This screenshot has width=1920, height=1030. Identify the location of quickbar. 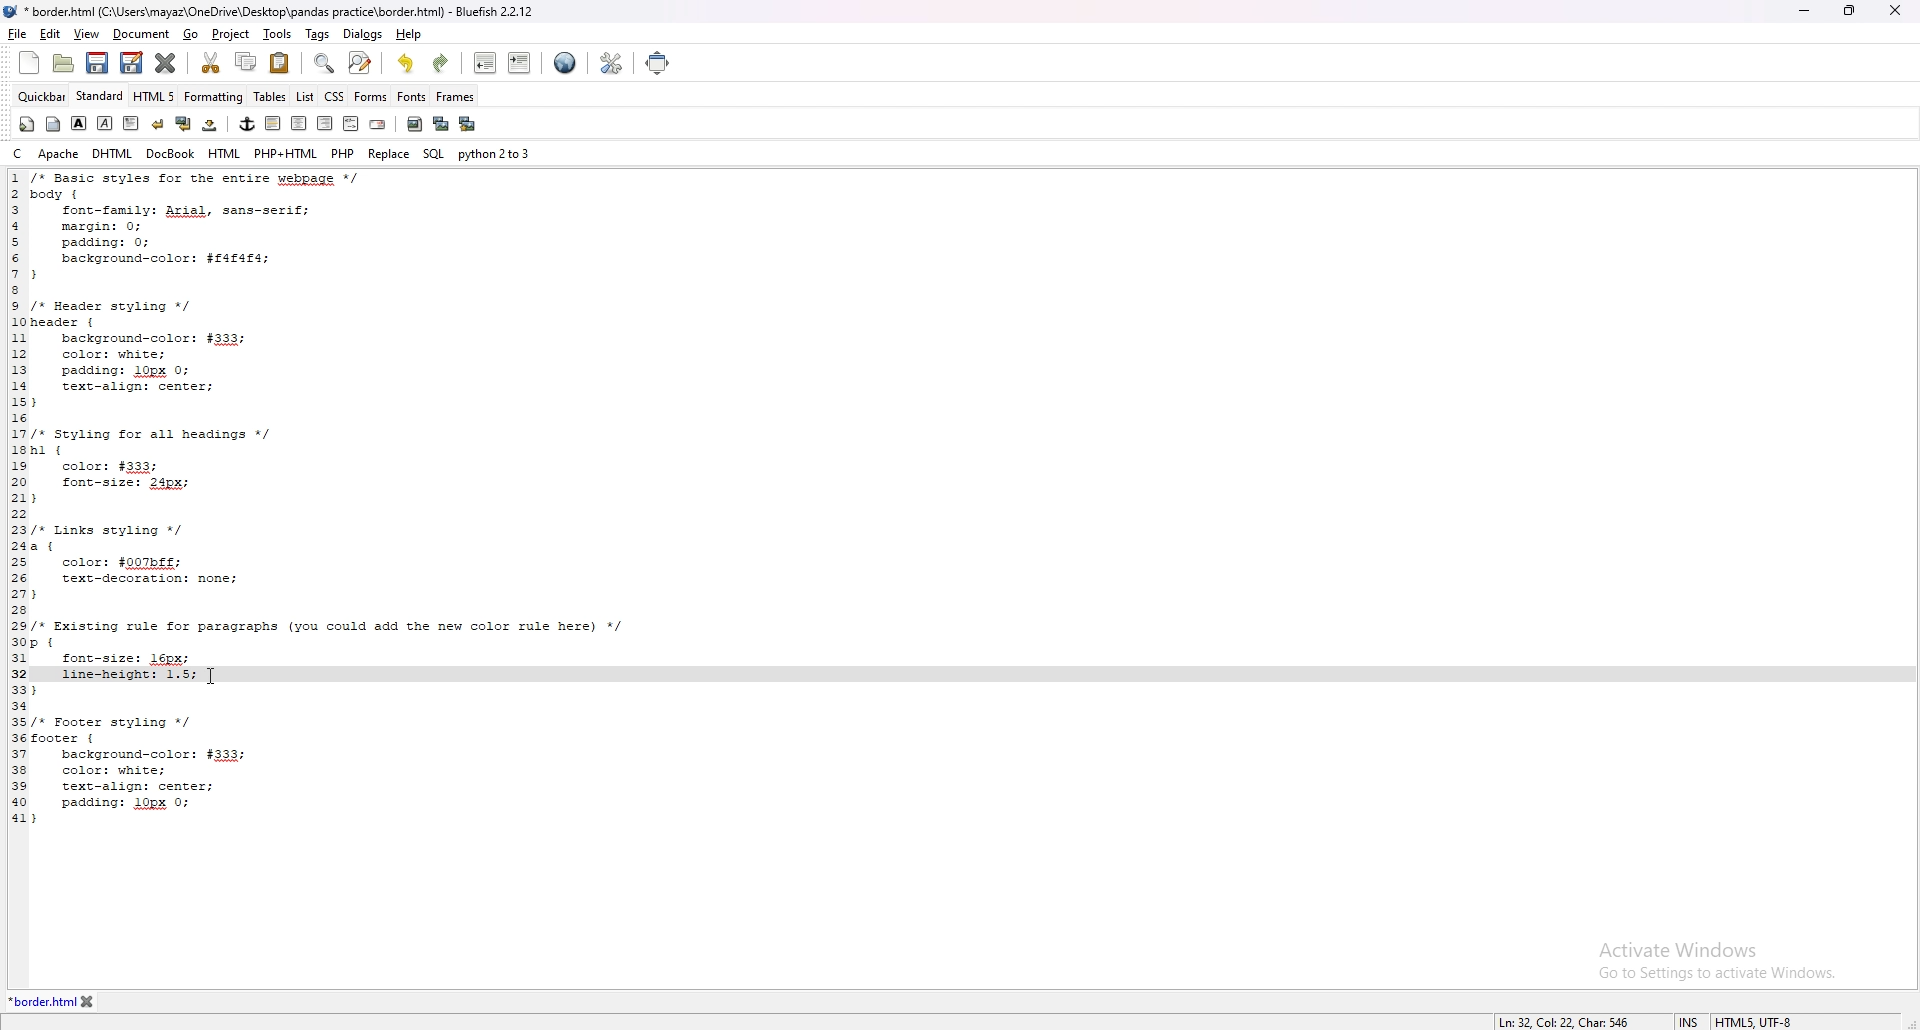
(43, 96).